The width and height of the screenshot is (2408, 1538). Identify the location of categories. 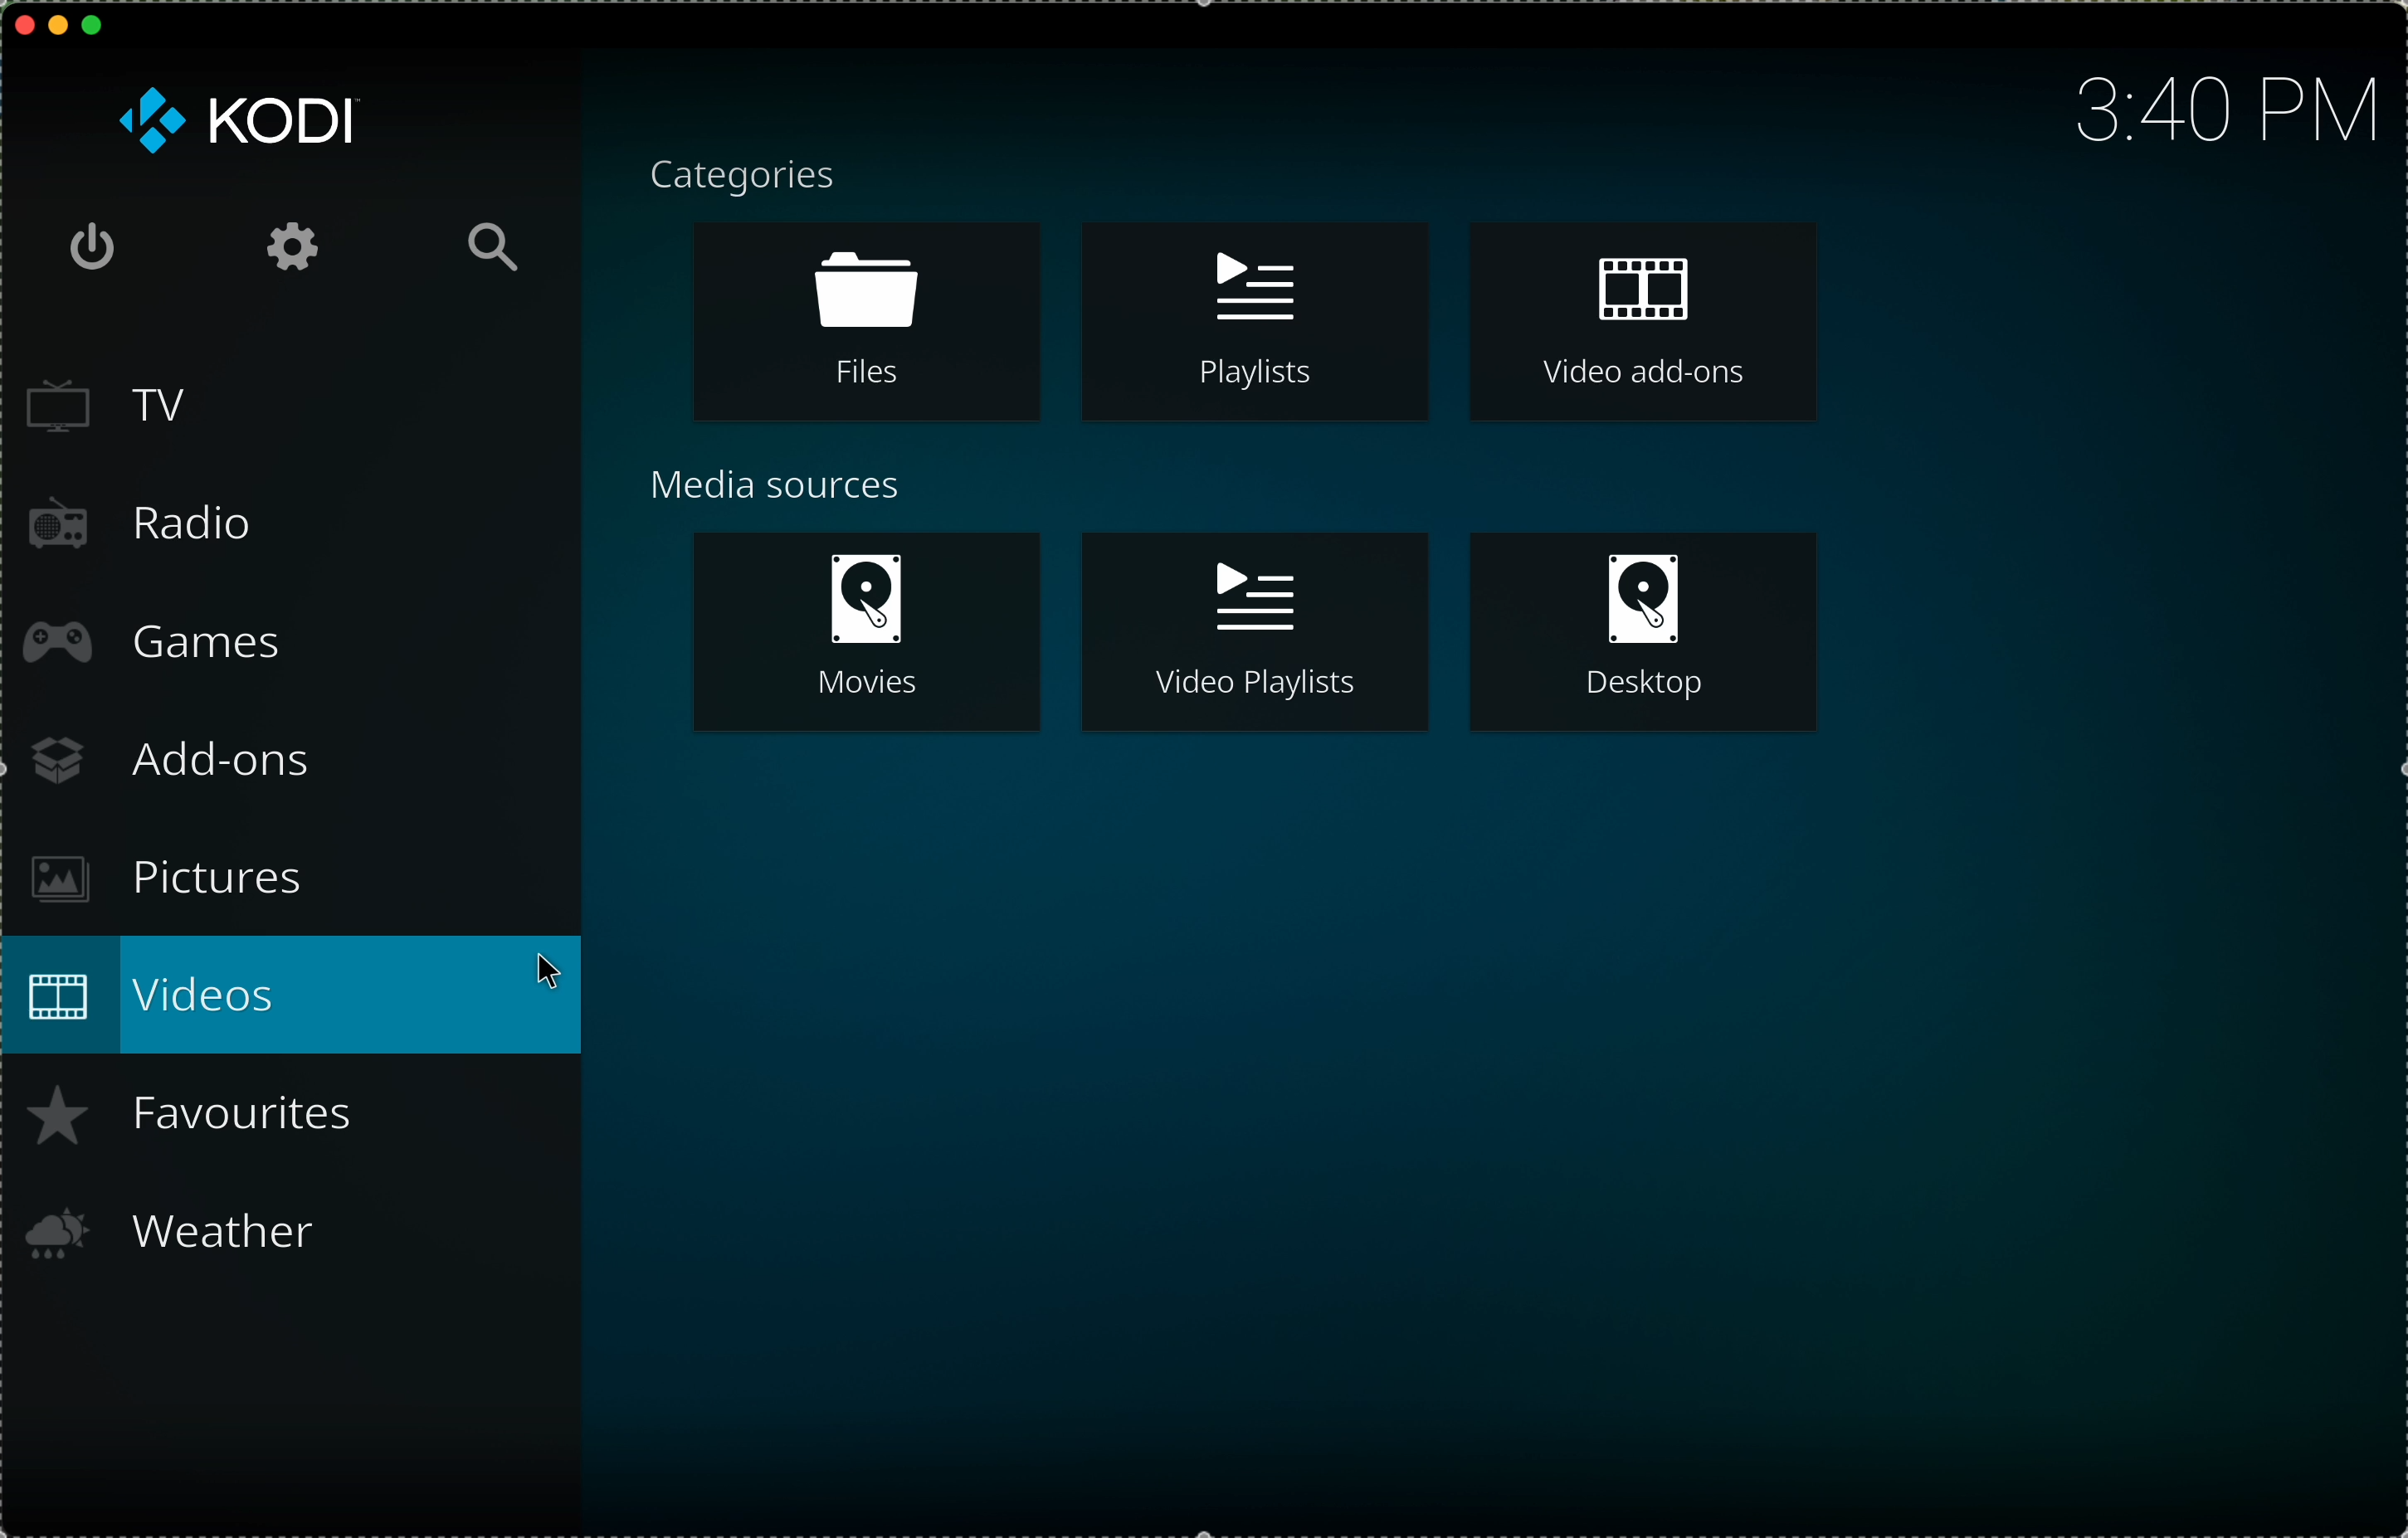
(745, 180).